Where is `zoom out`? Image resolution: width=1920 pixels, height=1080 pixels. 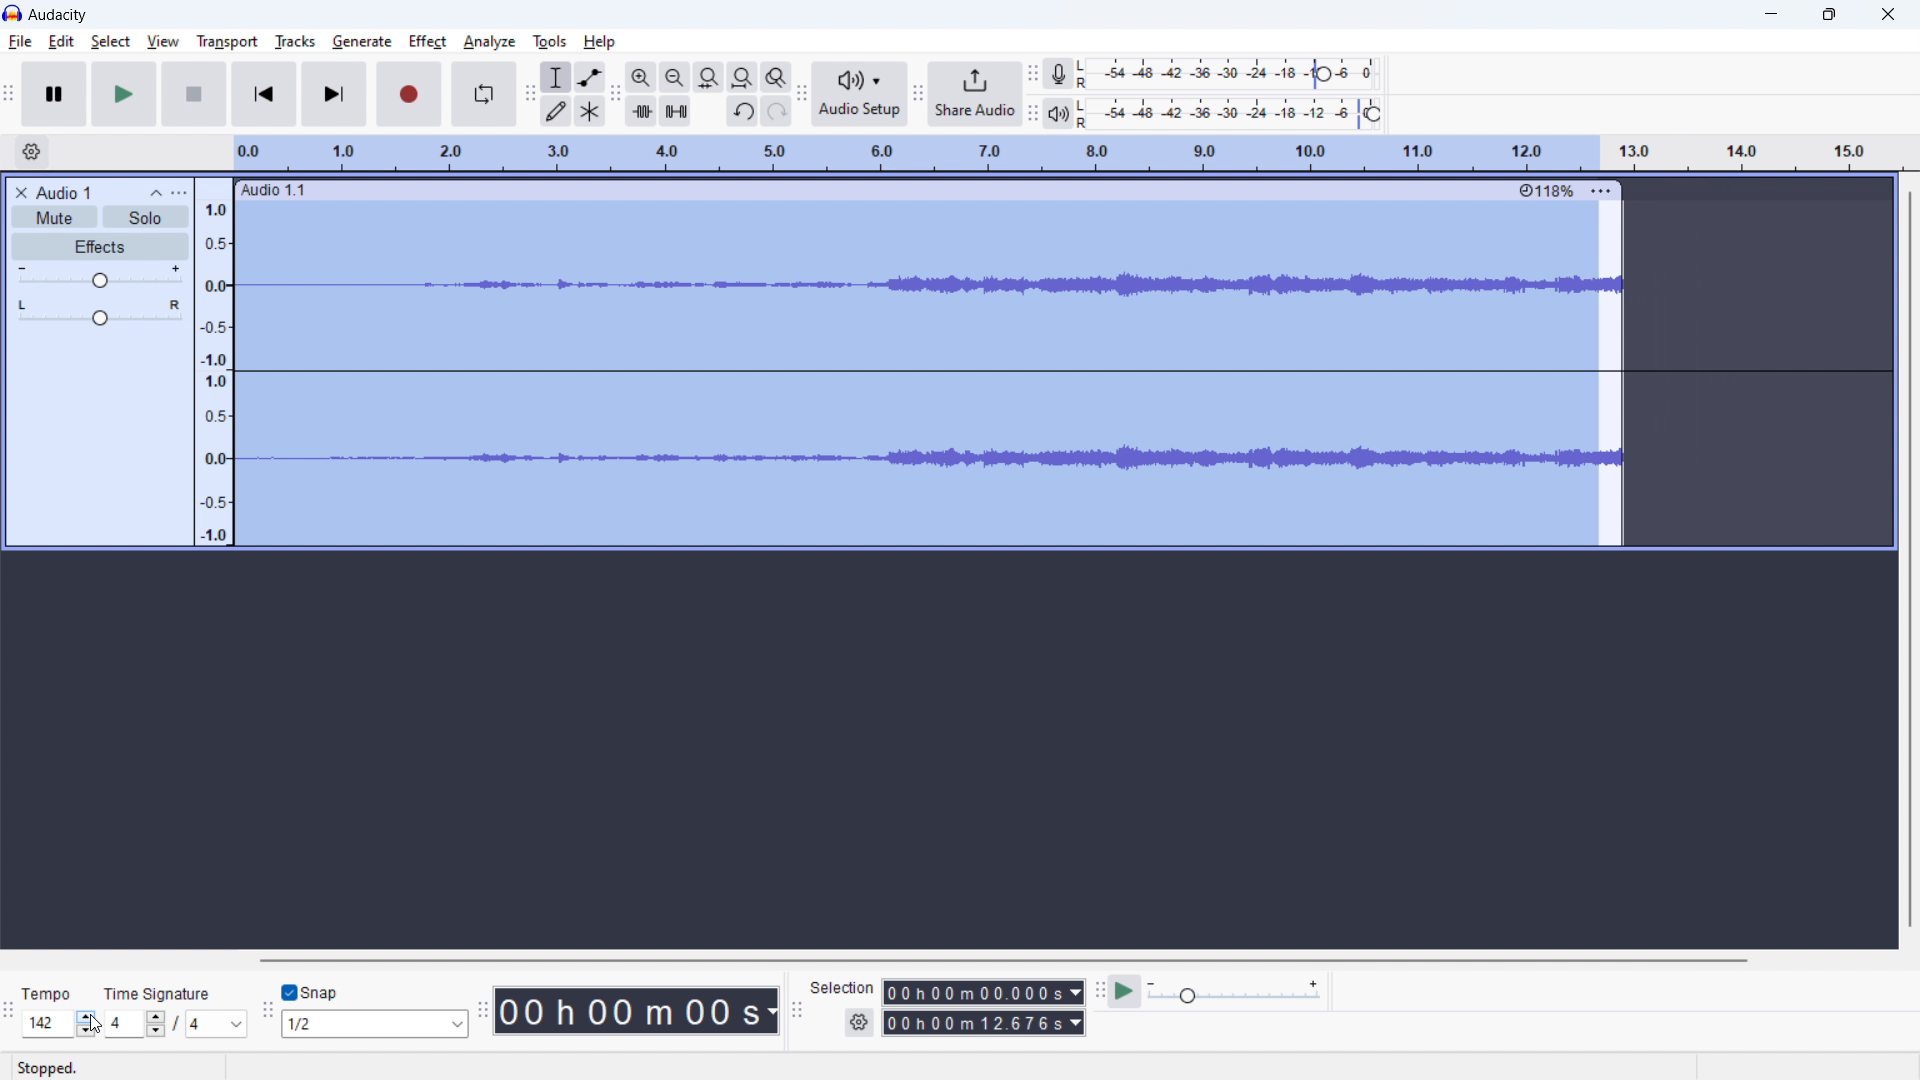
zoom out is located at coordinates (675, 78).